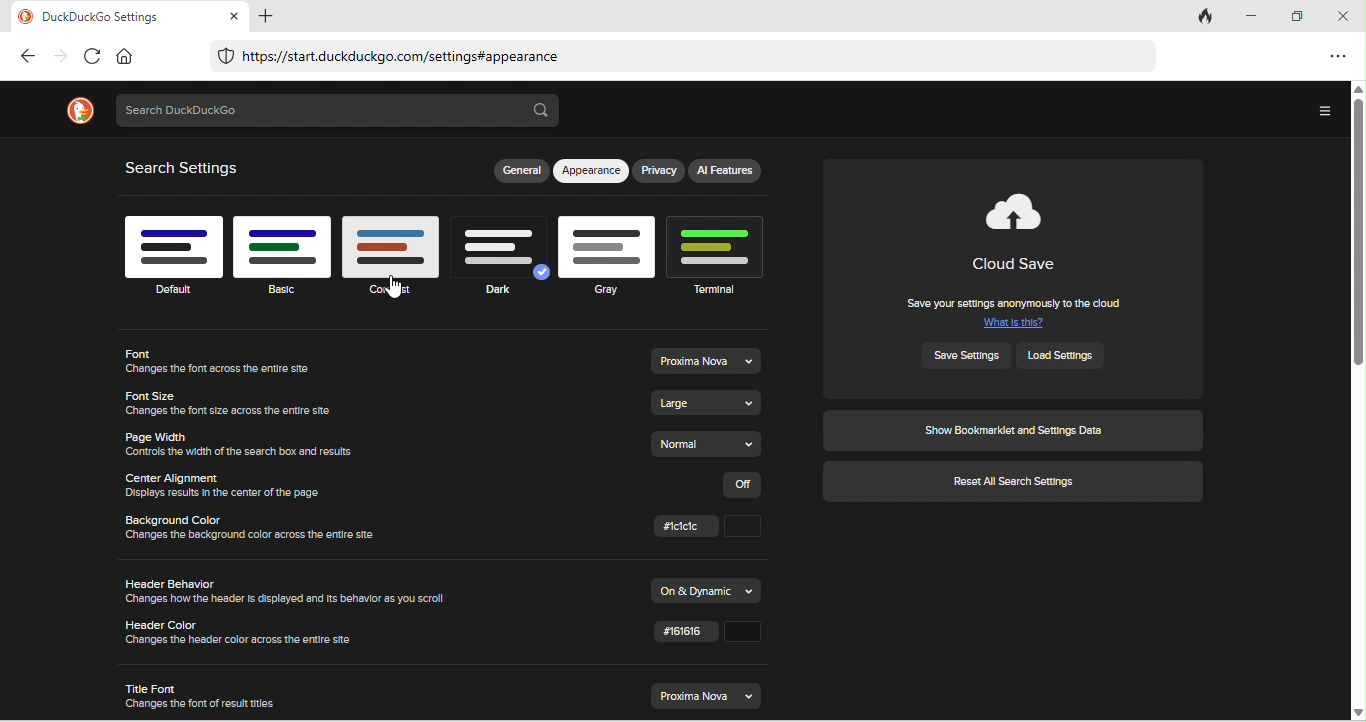  What do you see at coordinates (292, 593) in the screenshot?
I see `header behavior` at bounding box center [292, 593].